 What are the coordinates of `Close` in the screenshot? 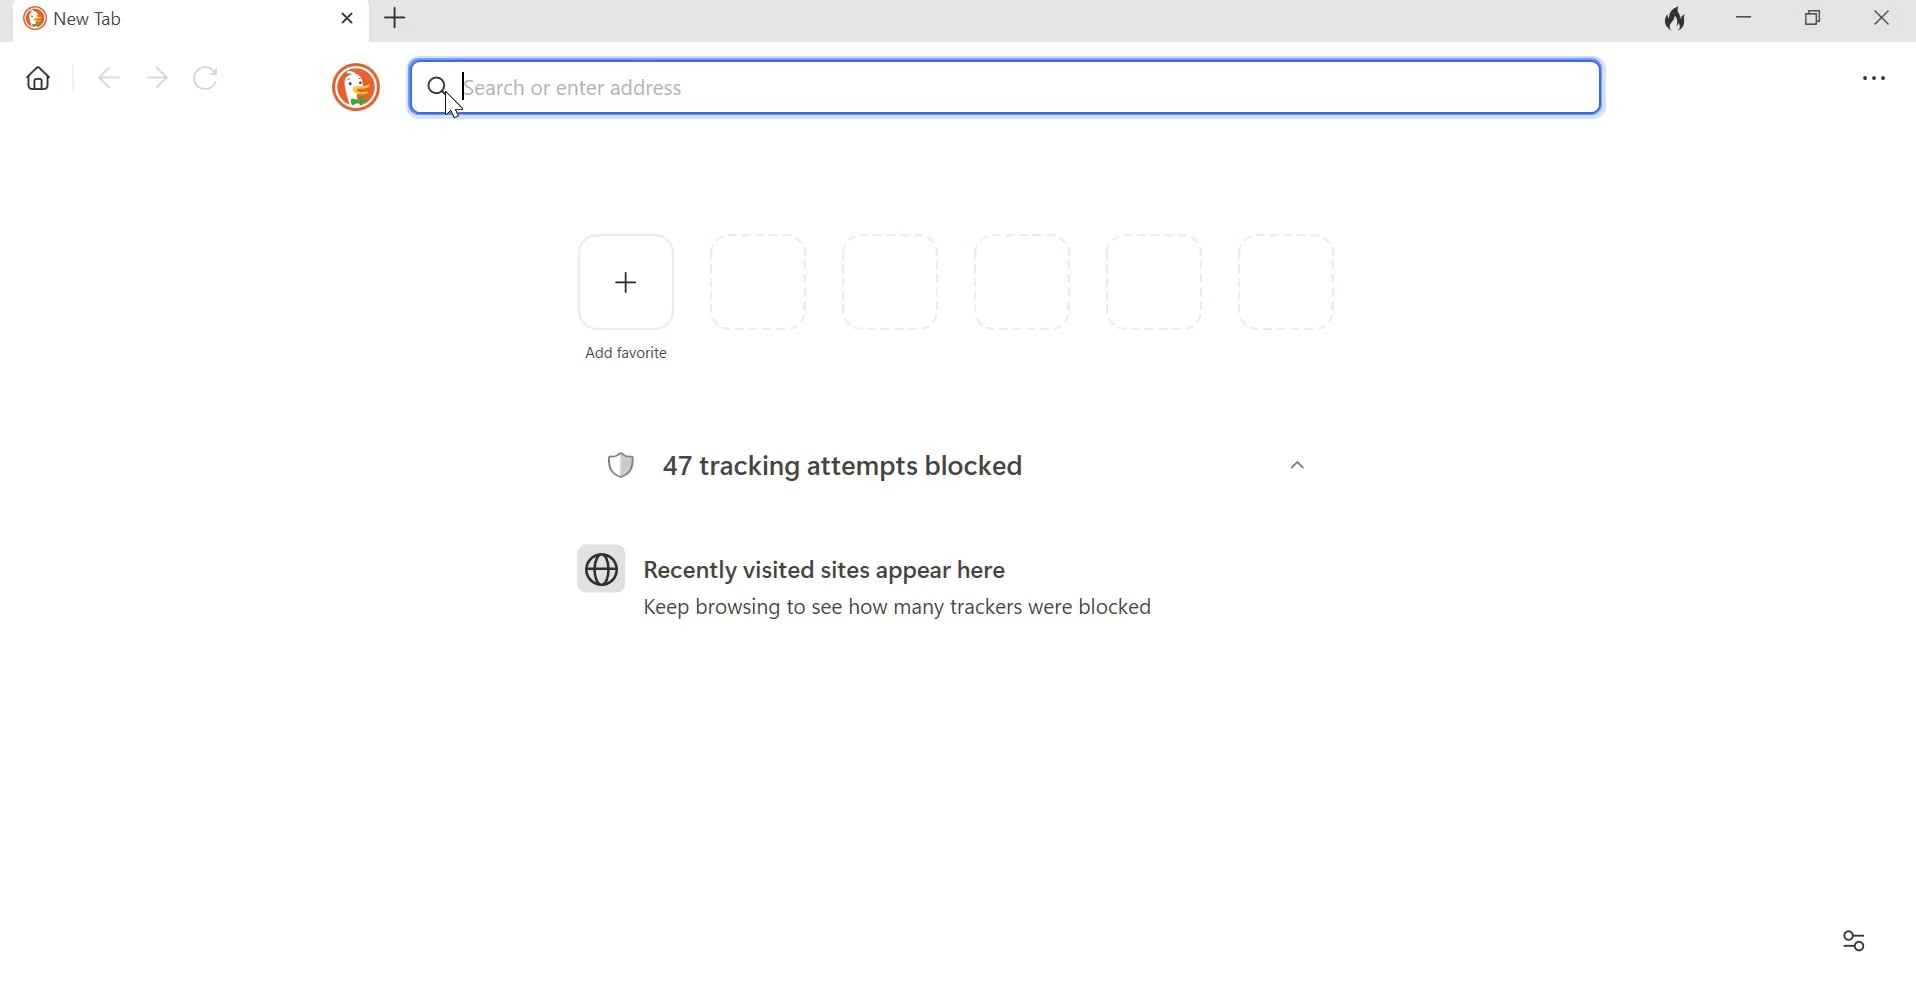 It's located at (1887, 23).